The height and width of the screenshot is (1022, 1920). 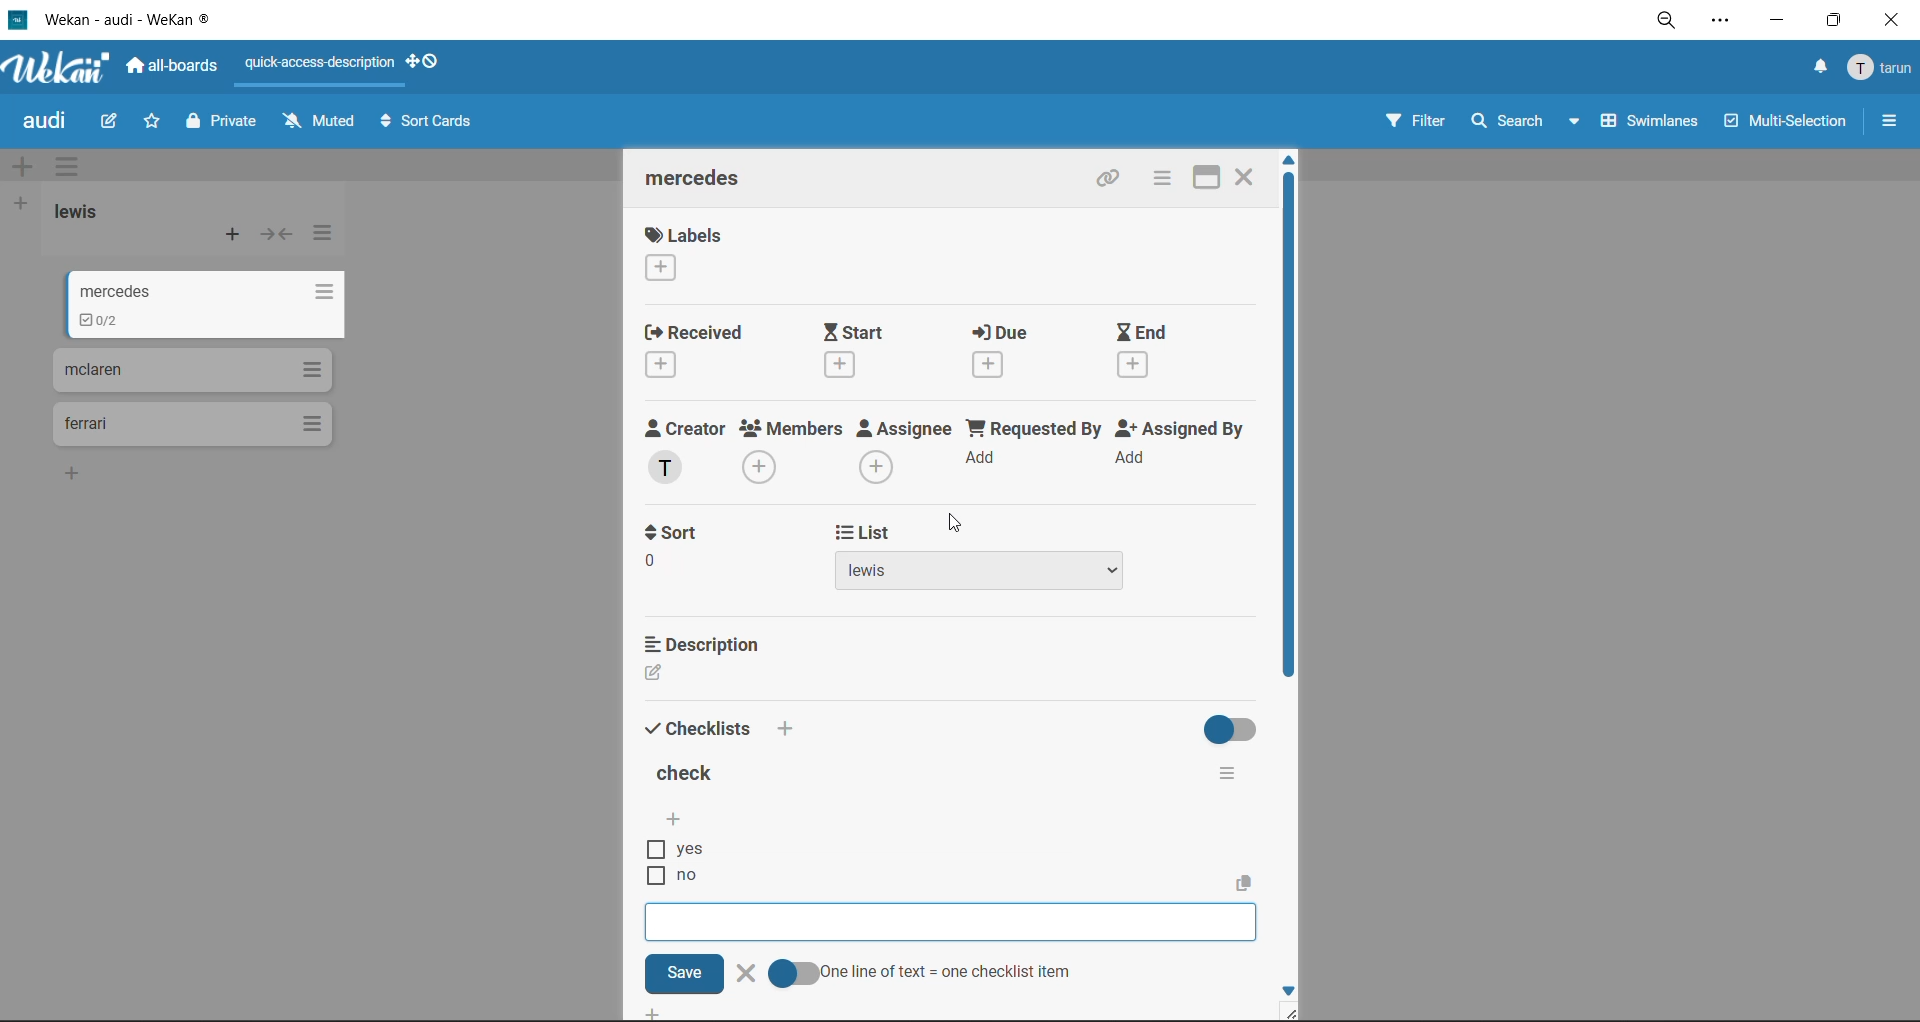 I want to click on multiselection, so click(x=1787, y=125).